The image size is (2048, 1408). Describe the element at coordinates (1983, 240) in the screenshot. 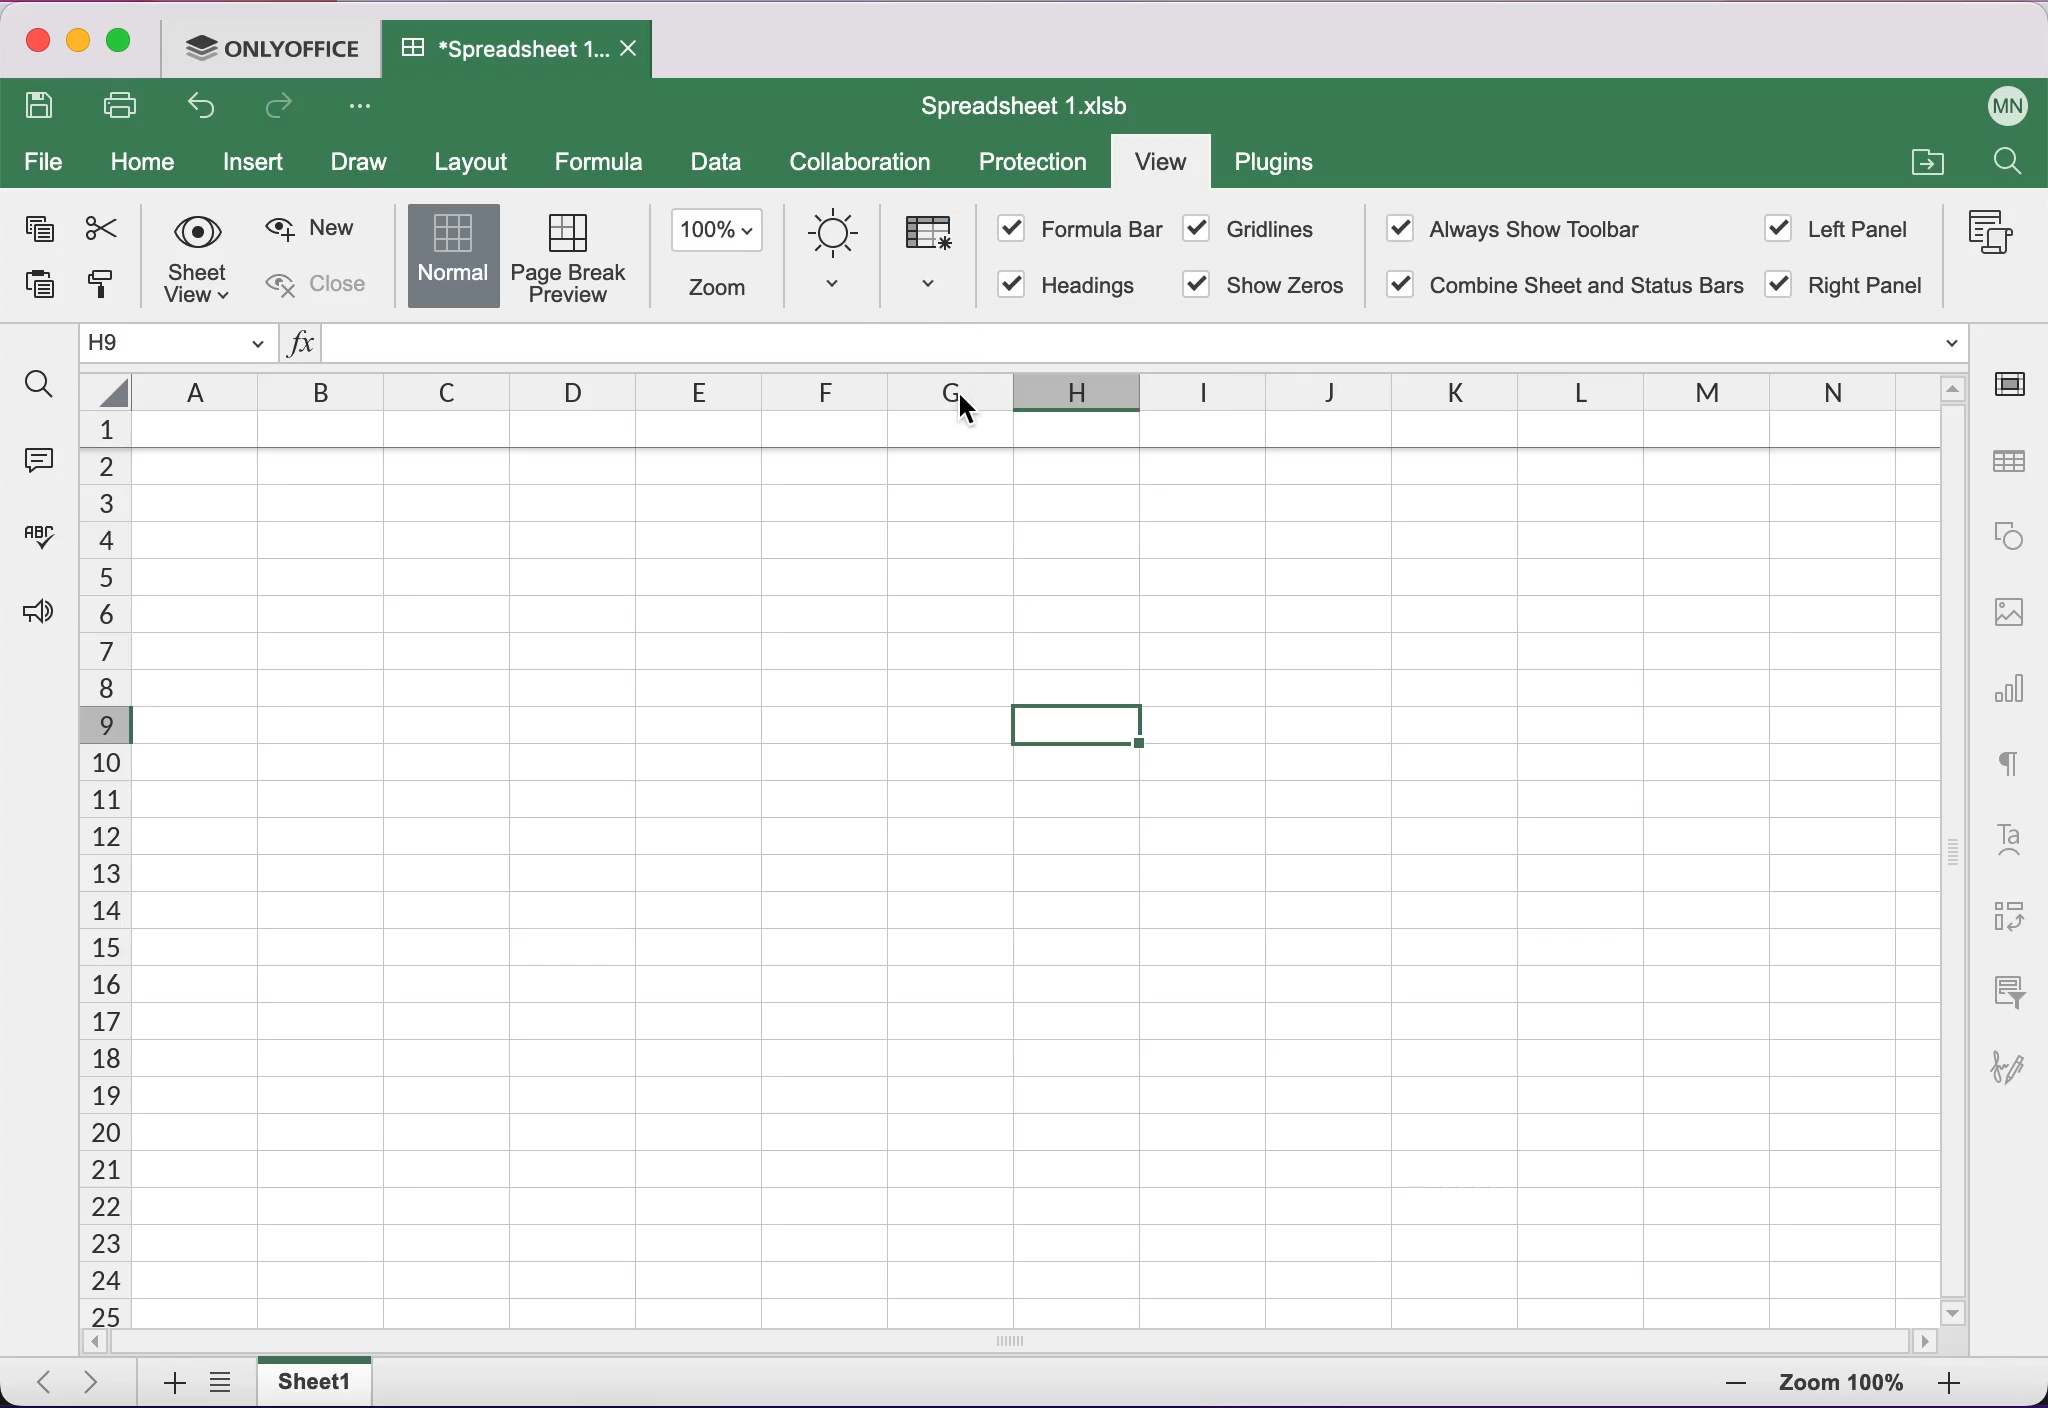

I see `` at that location.